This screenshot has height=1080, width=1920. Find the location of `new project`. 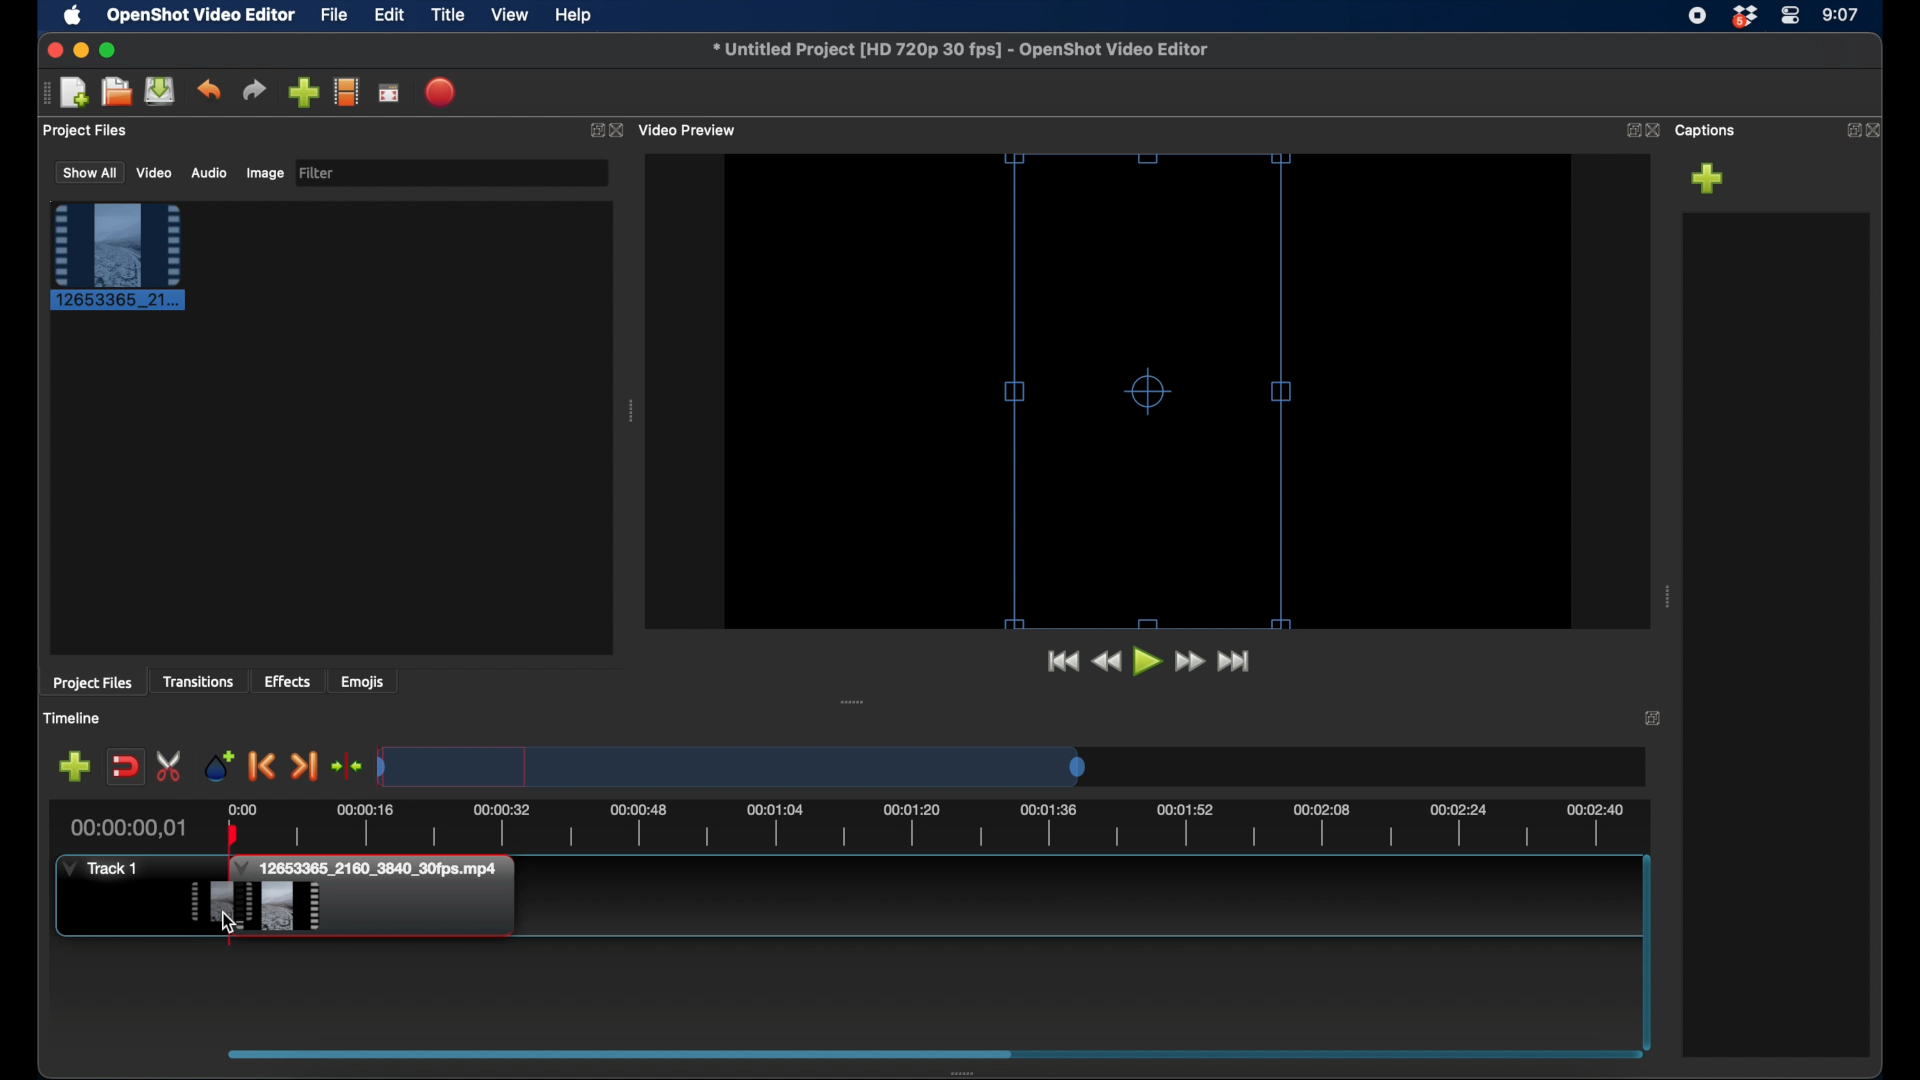

new project is located at coordinates (75, 91).